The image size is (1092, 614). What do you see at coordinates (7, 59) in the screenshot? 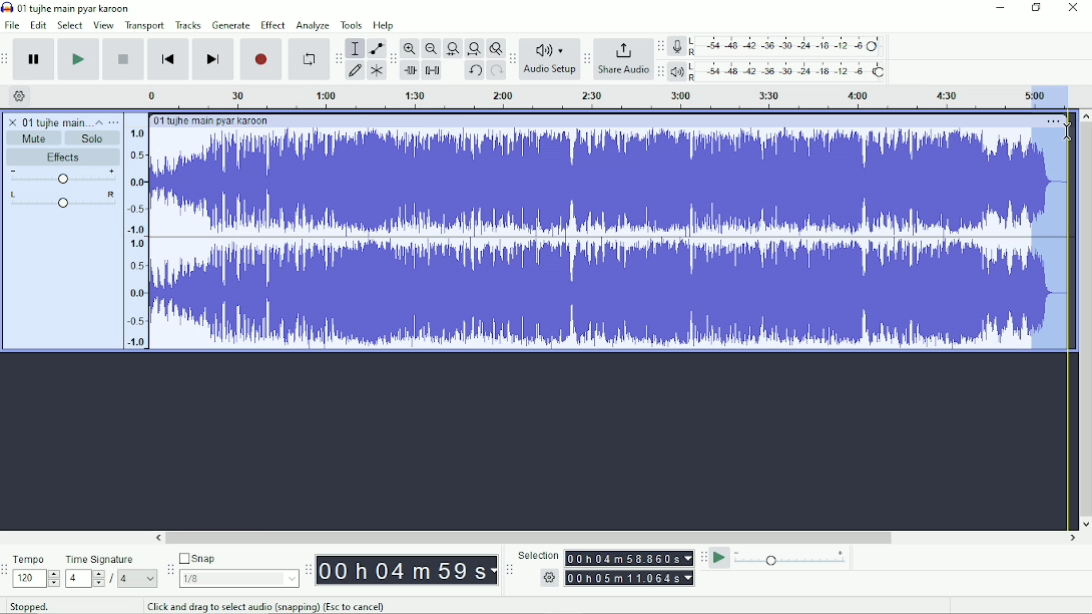
I see `Audacity transport toolbar` at bounding box center [7, 59].